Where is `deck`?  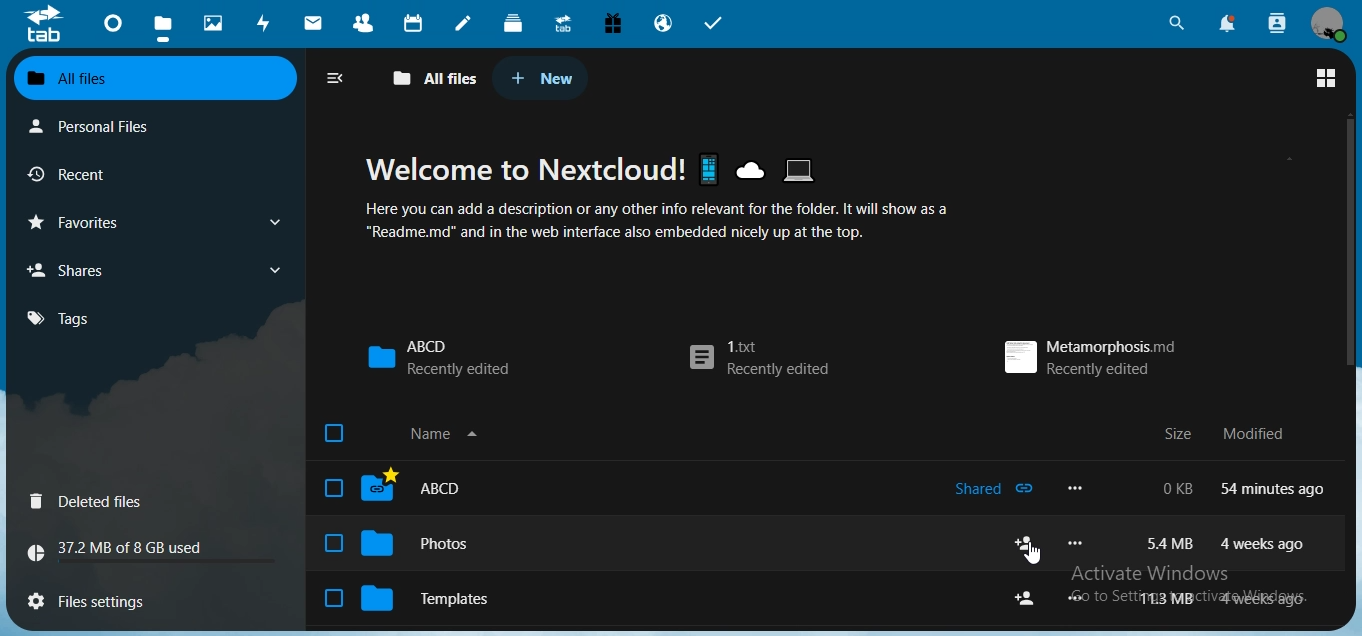 deck is located at coordinates (513, 22).